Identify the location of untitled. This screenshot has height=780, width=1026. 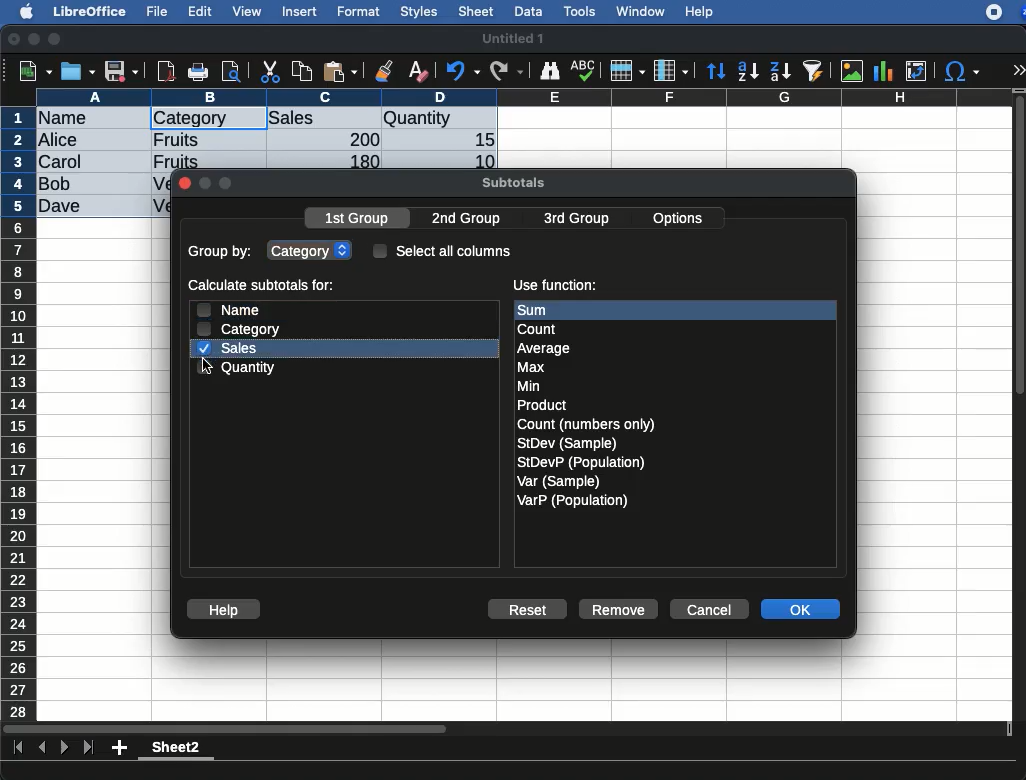
(512, 39).